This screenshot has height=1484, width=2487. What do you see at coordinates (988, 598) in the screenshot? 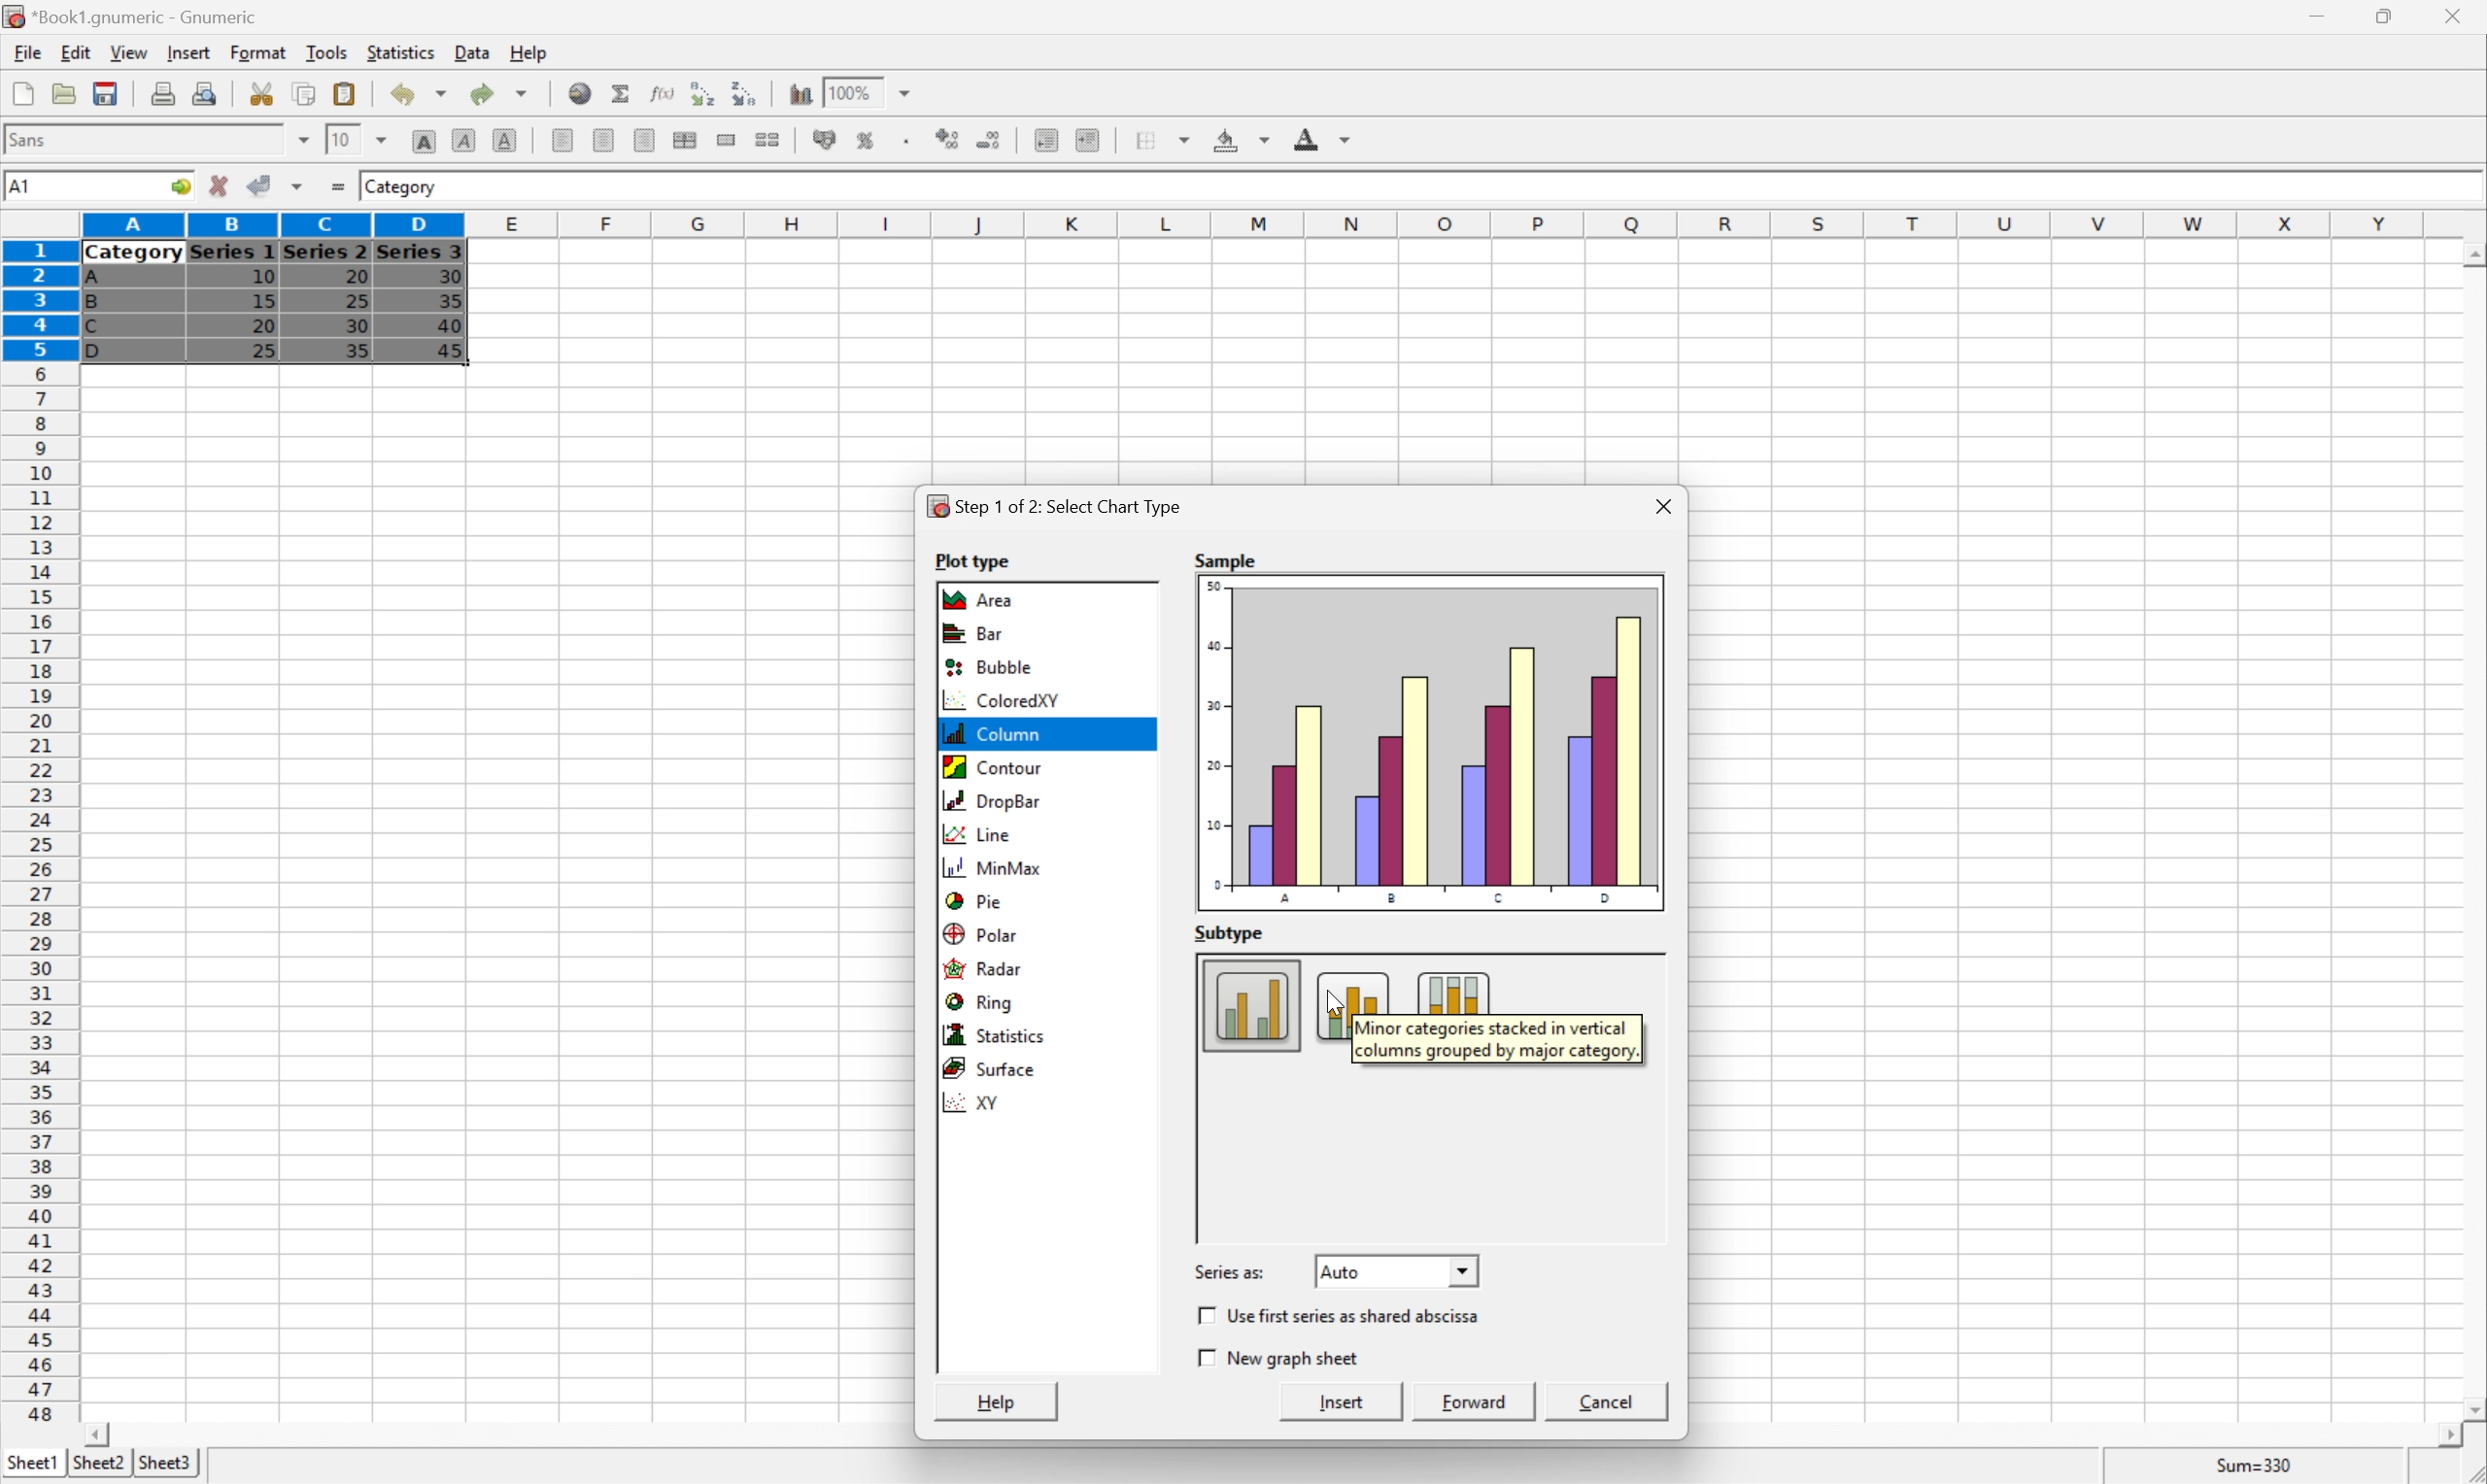
I see `Area` at bounding box center [988, 598].